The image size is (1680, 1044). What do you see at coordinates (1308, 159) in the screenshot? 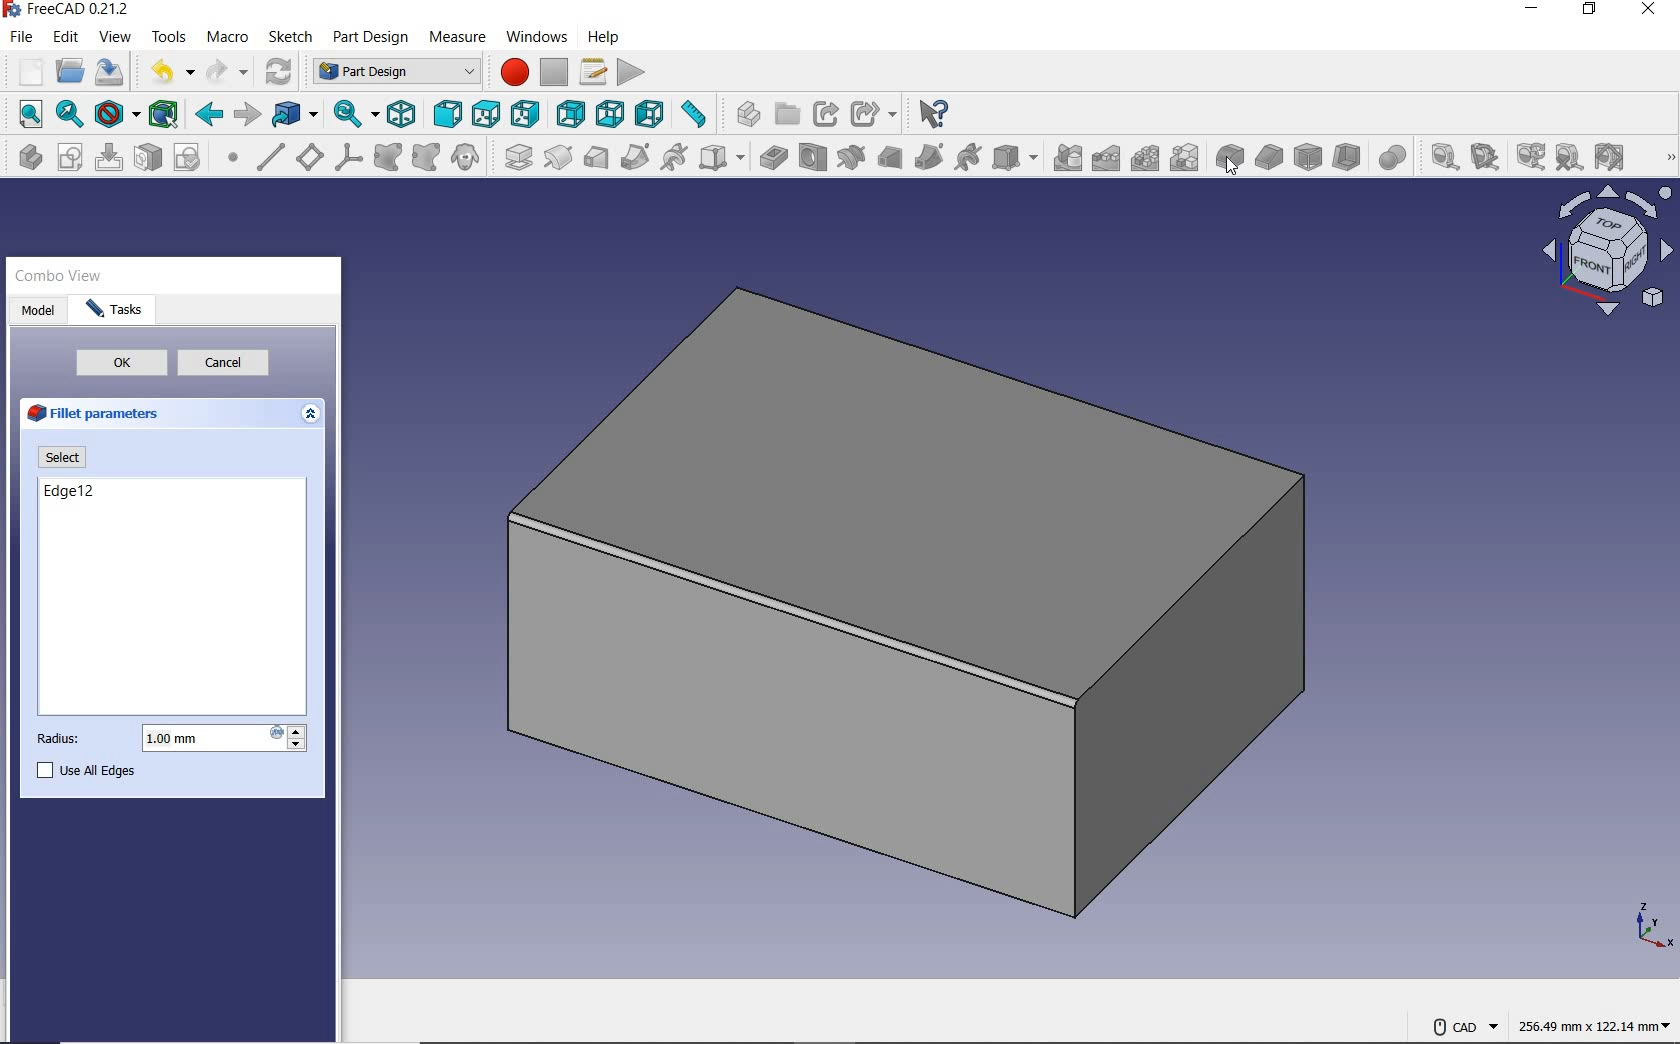
I see `draft` at bounding box center [1308, 159].